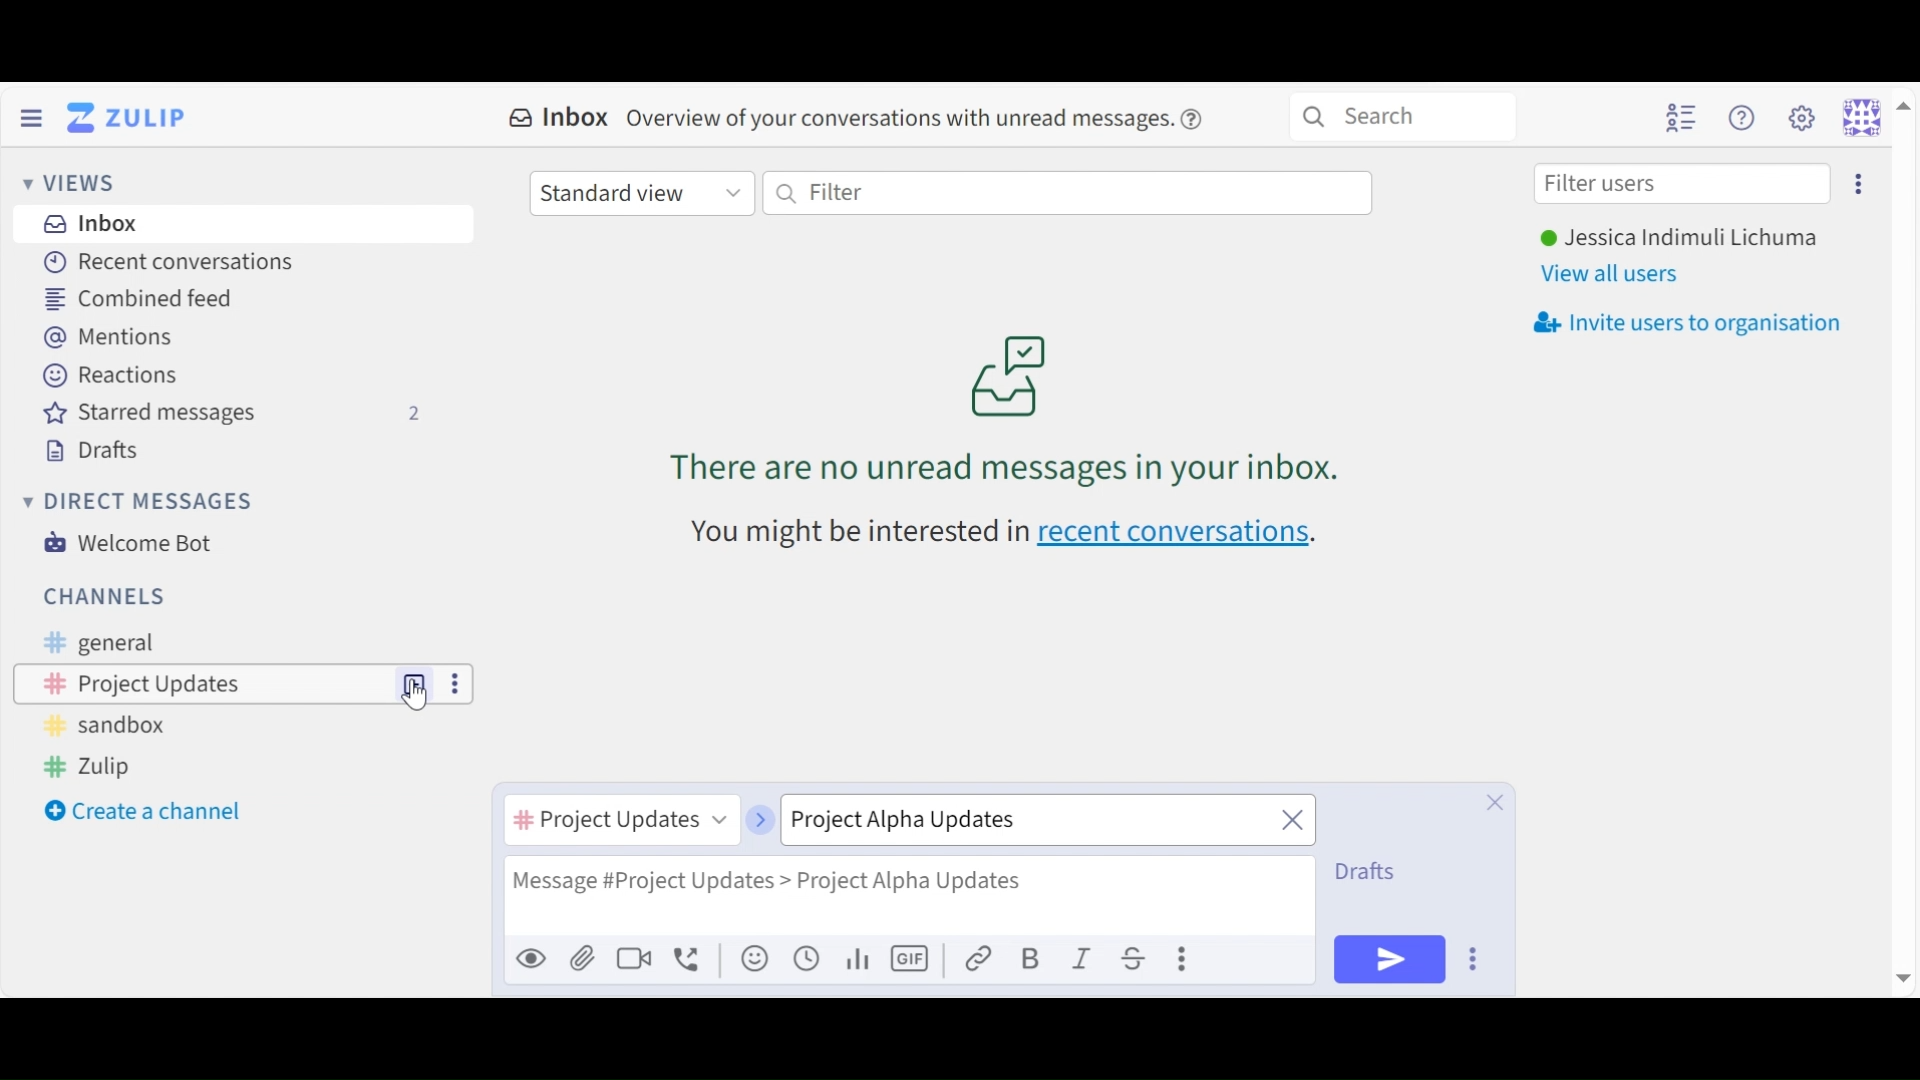 The width and height of the screenshot is (1920, 1080). I want to click on close, so click(1294, 817).